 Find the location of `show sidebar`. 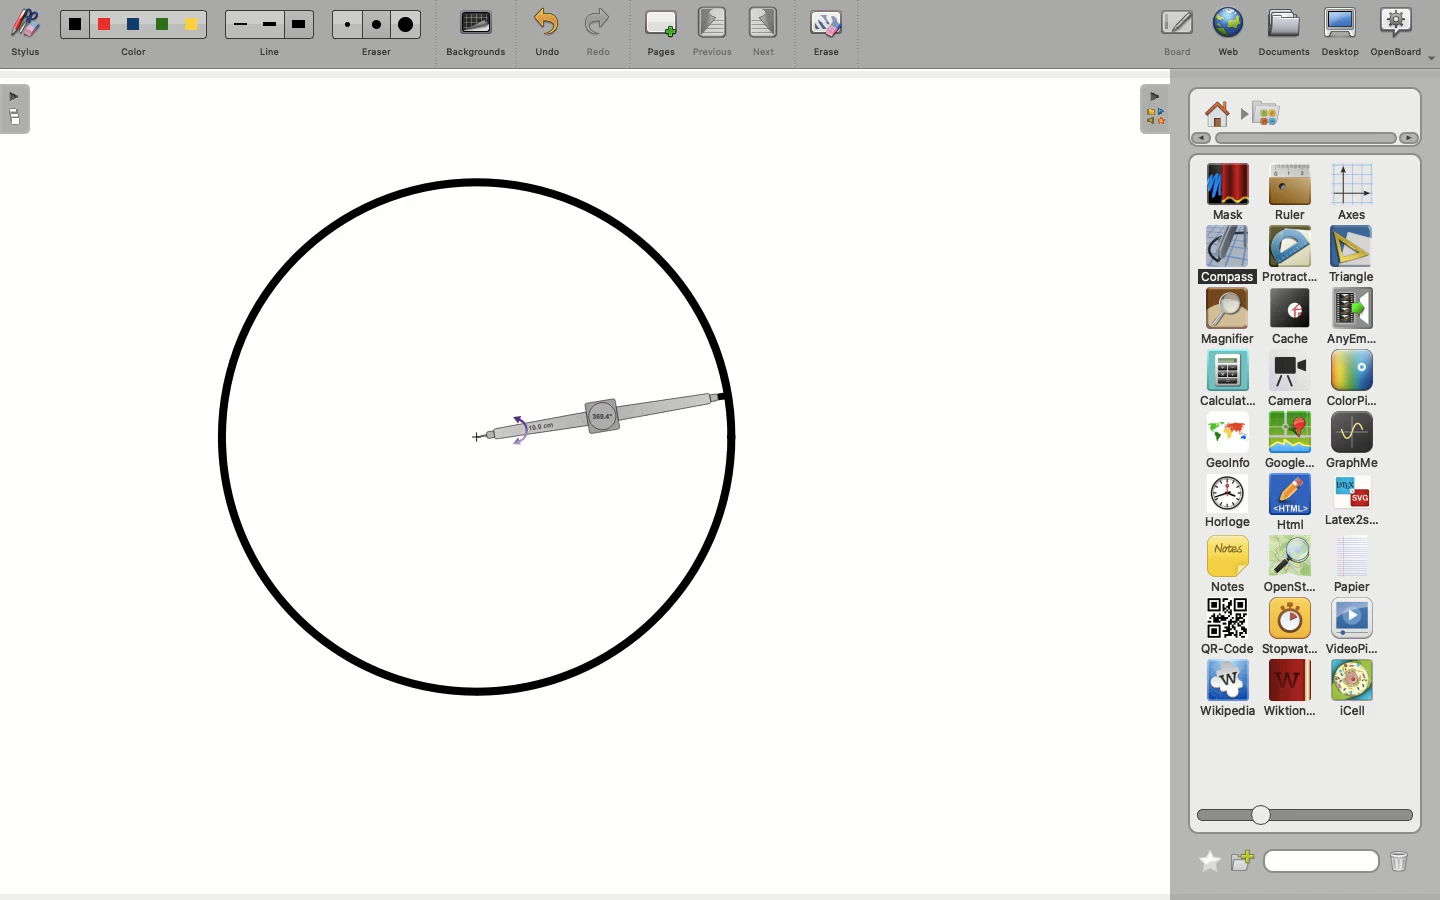

show sidebar is located at coordinates (17, 109).